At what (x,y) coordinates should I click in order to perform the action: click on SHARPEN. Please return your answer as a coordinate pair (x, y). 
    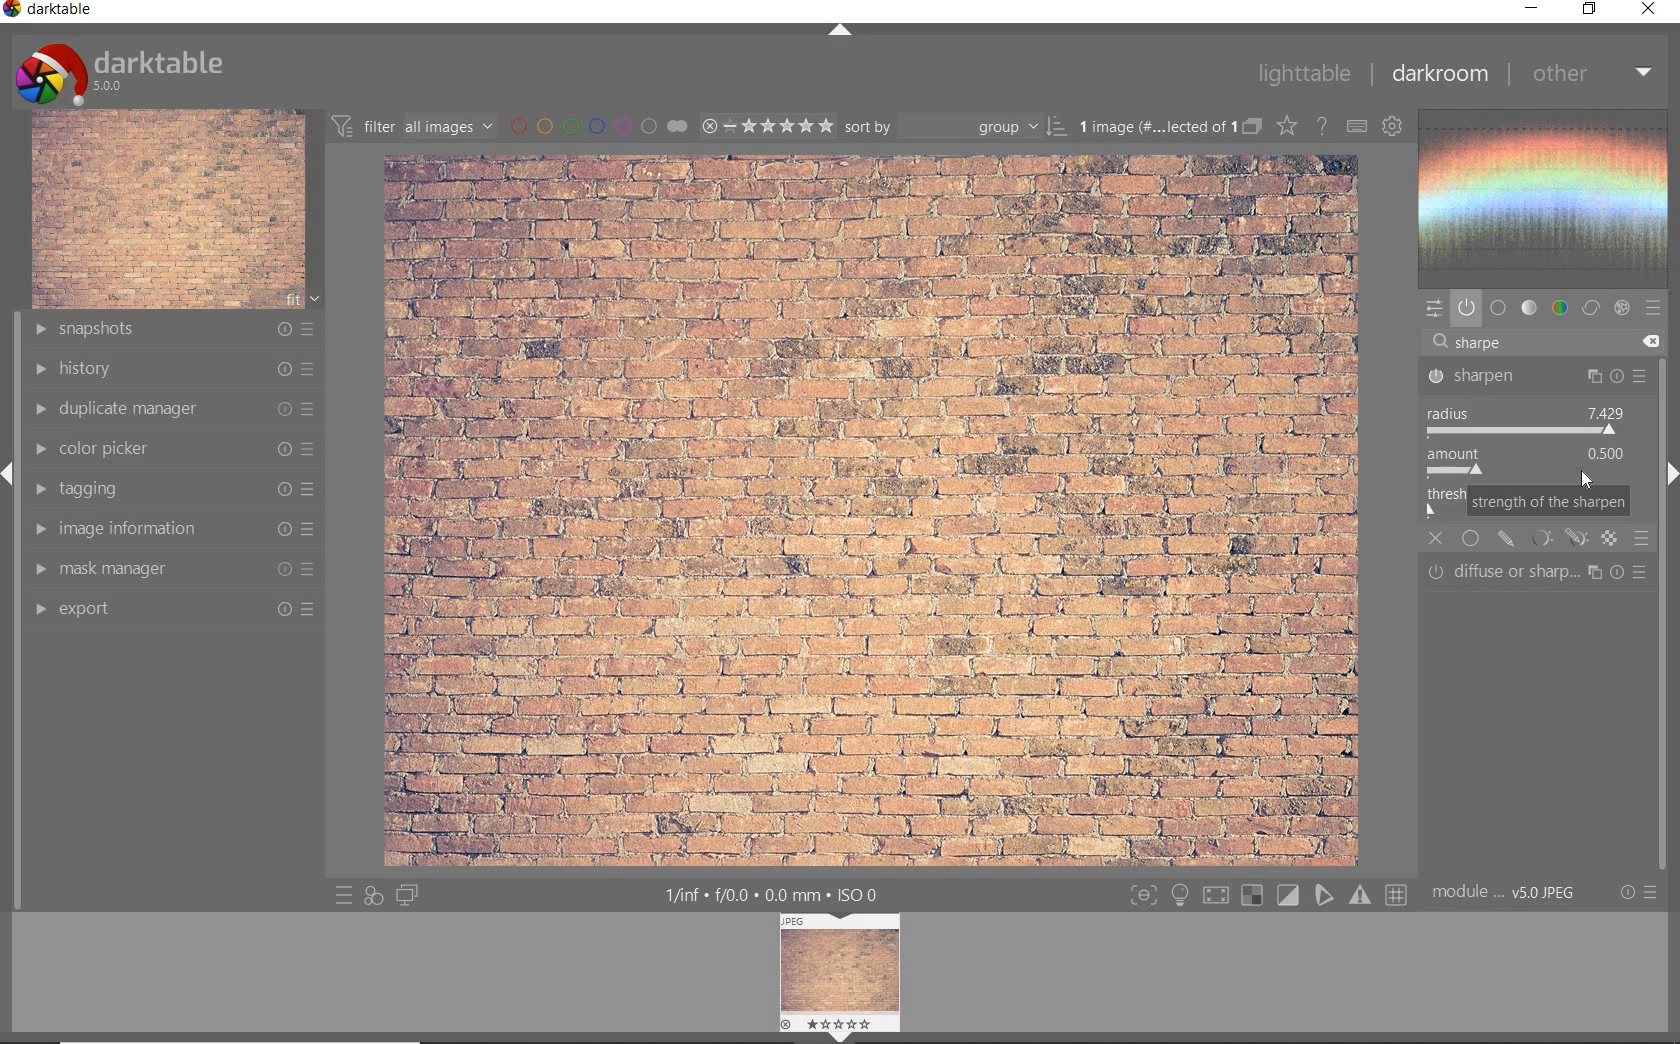
    Looking at the image, I should click on (1534, 377).